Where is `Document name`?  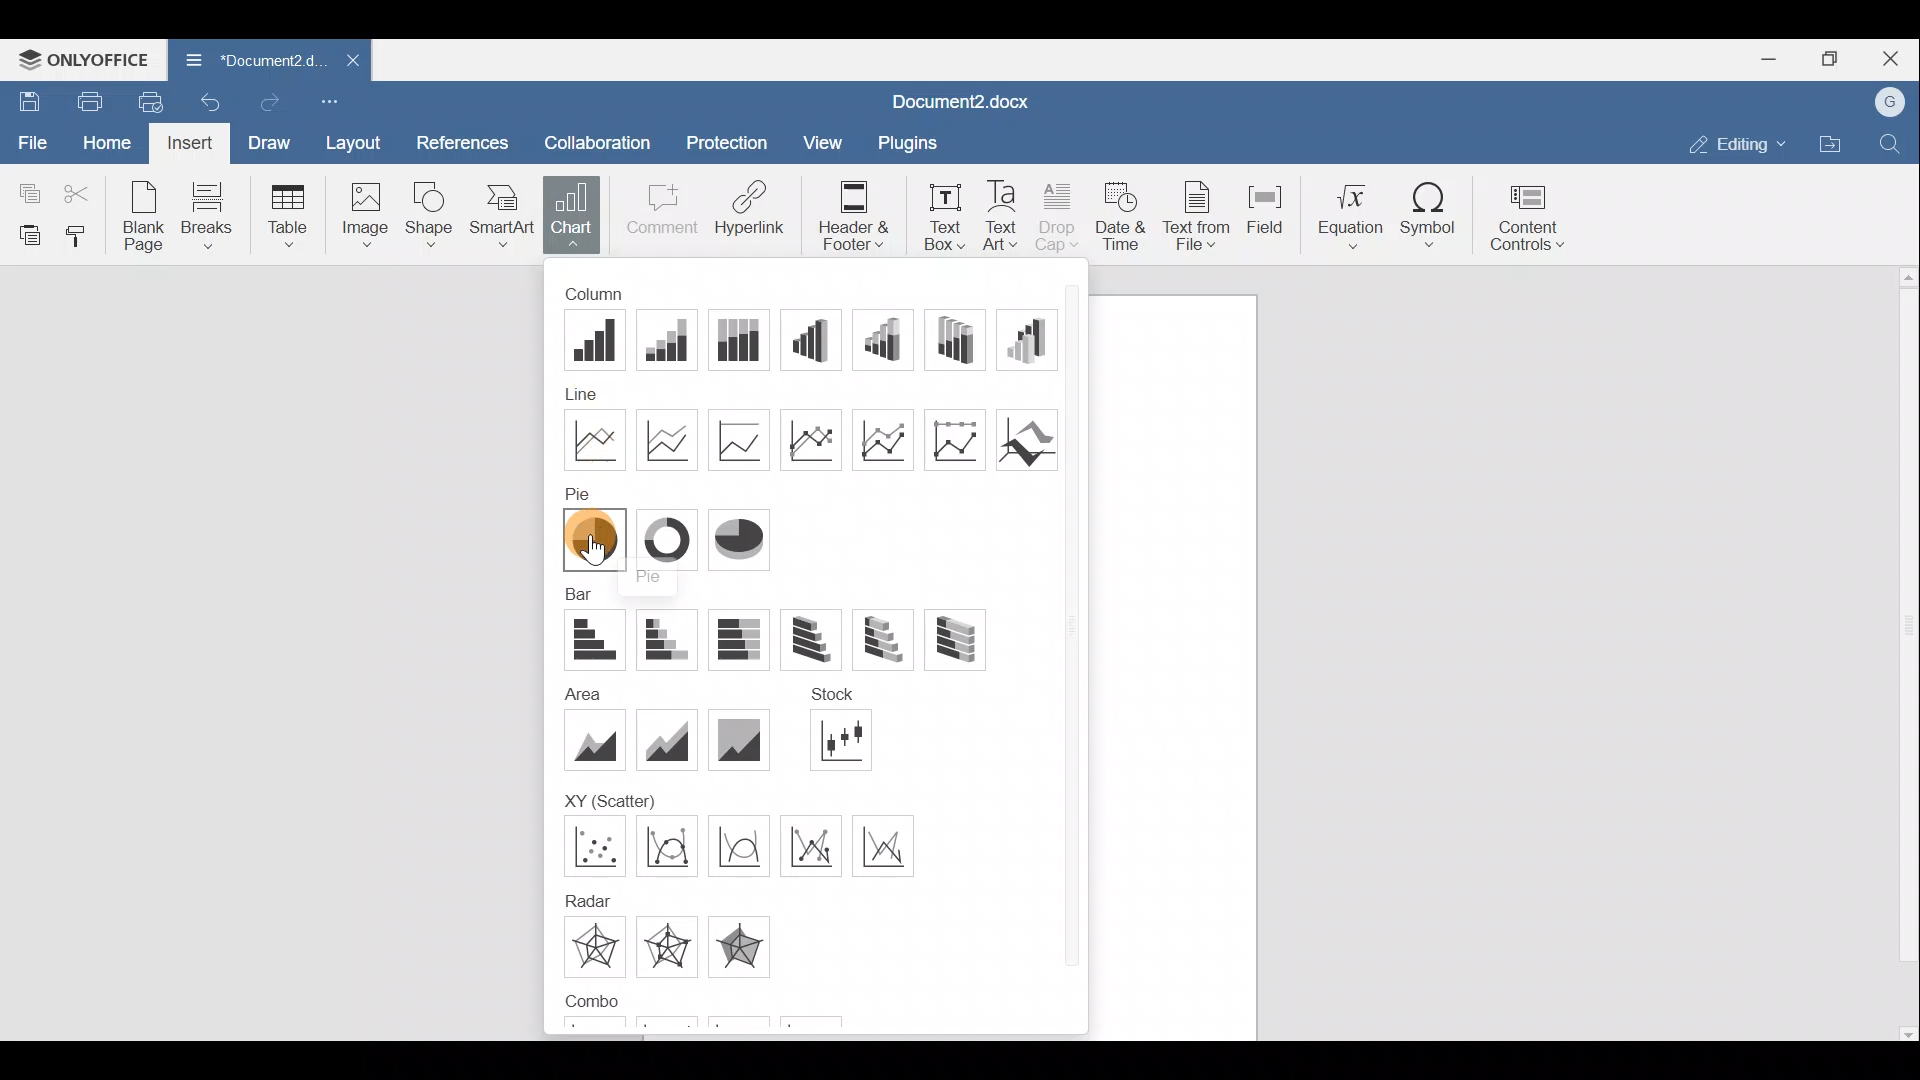 Document name is located at coordinates (247, 59).